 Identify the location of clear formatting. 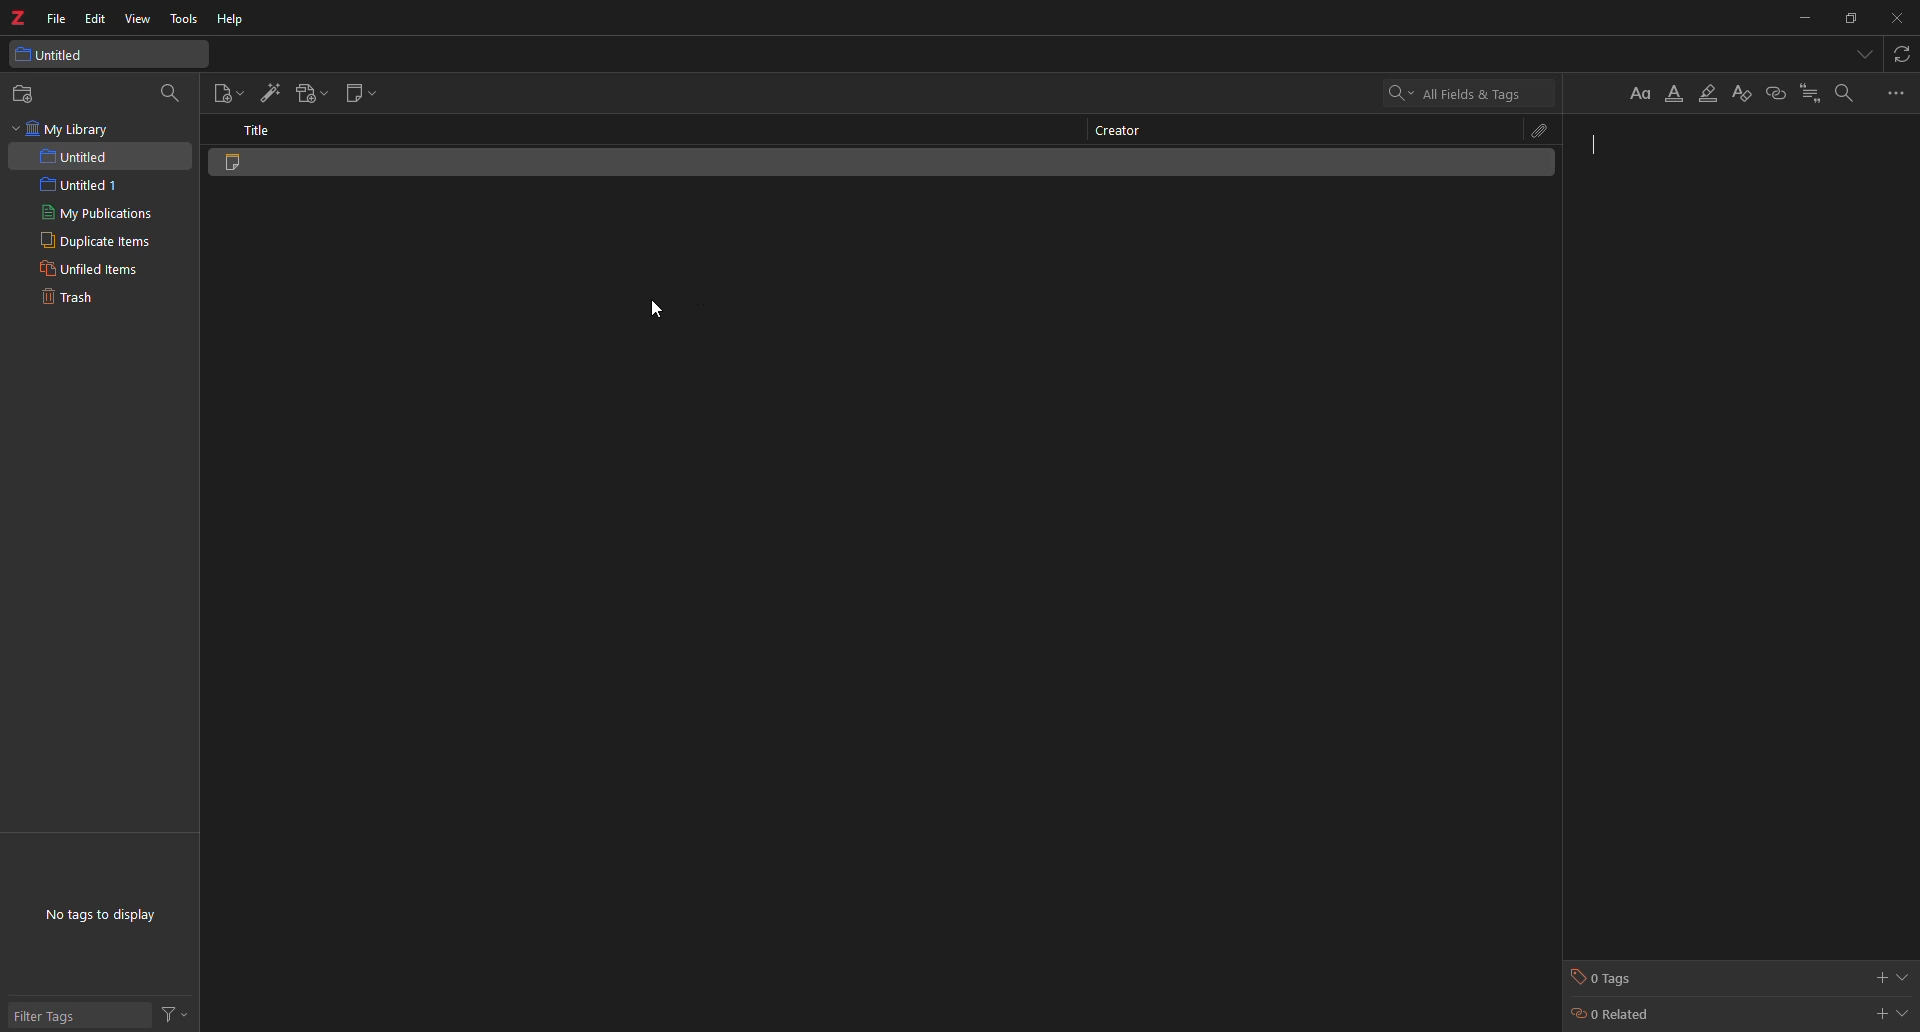
(1747, 91).